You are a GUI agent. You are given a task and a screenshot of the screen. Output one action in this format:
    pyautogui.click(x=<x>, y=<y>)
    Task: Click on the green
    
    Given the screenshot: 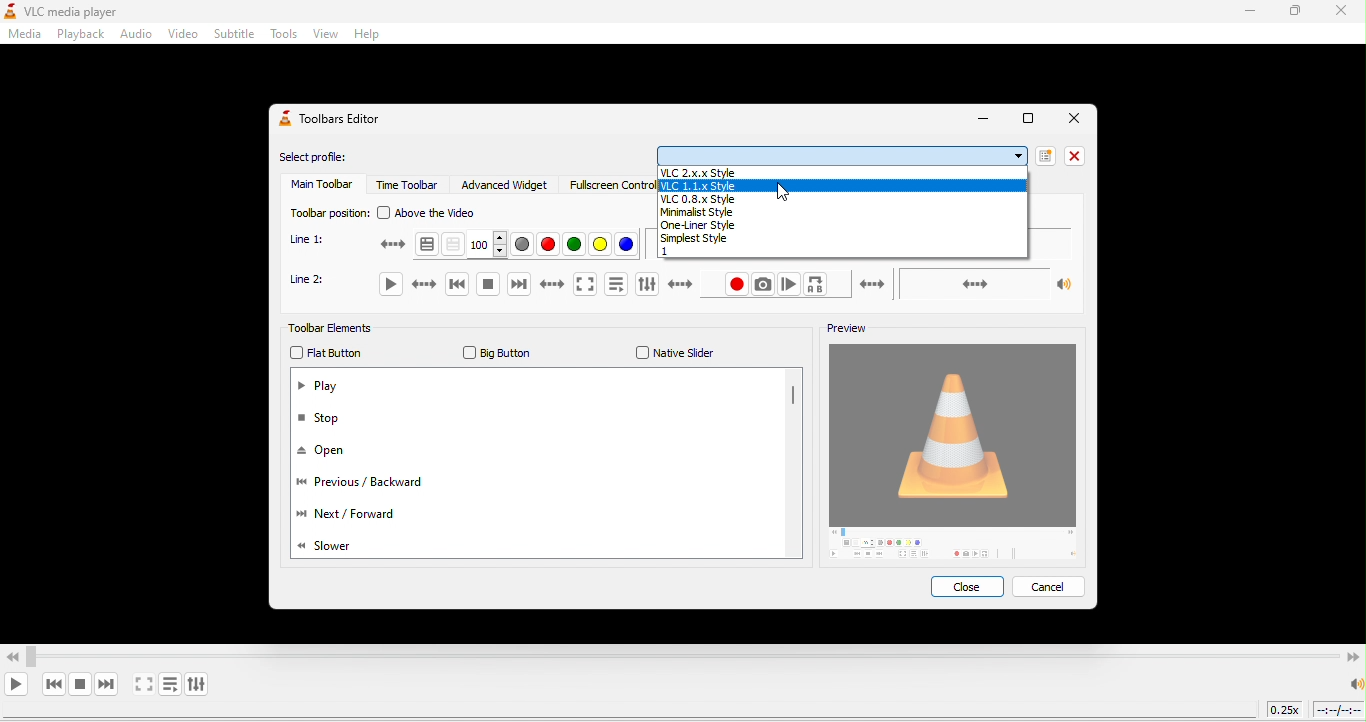 What is the action you would take?
    pyautogui.click(x=577, y=247)
    